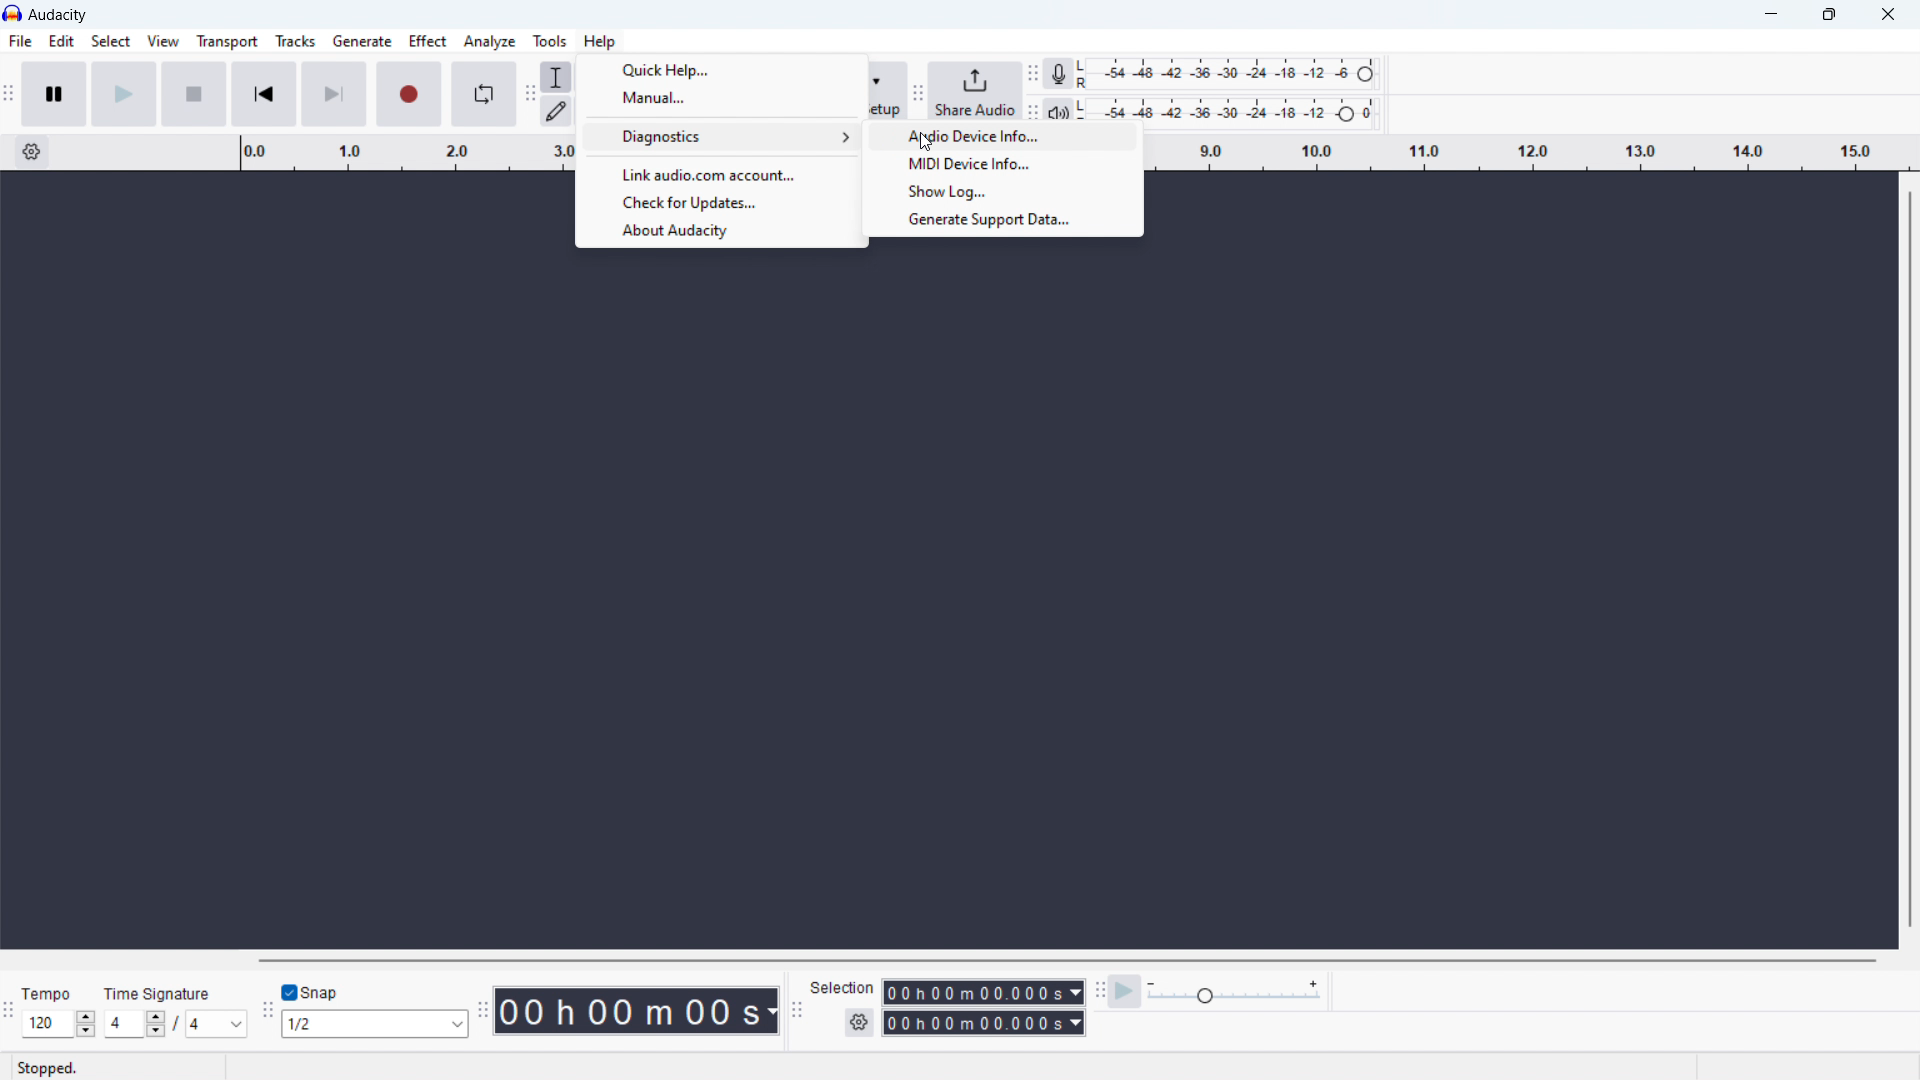 This screenshot has width=1920, height=1080. Describe the element at coordinates (32, 153) in the screenshot. I see `timeline settings` at that location.